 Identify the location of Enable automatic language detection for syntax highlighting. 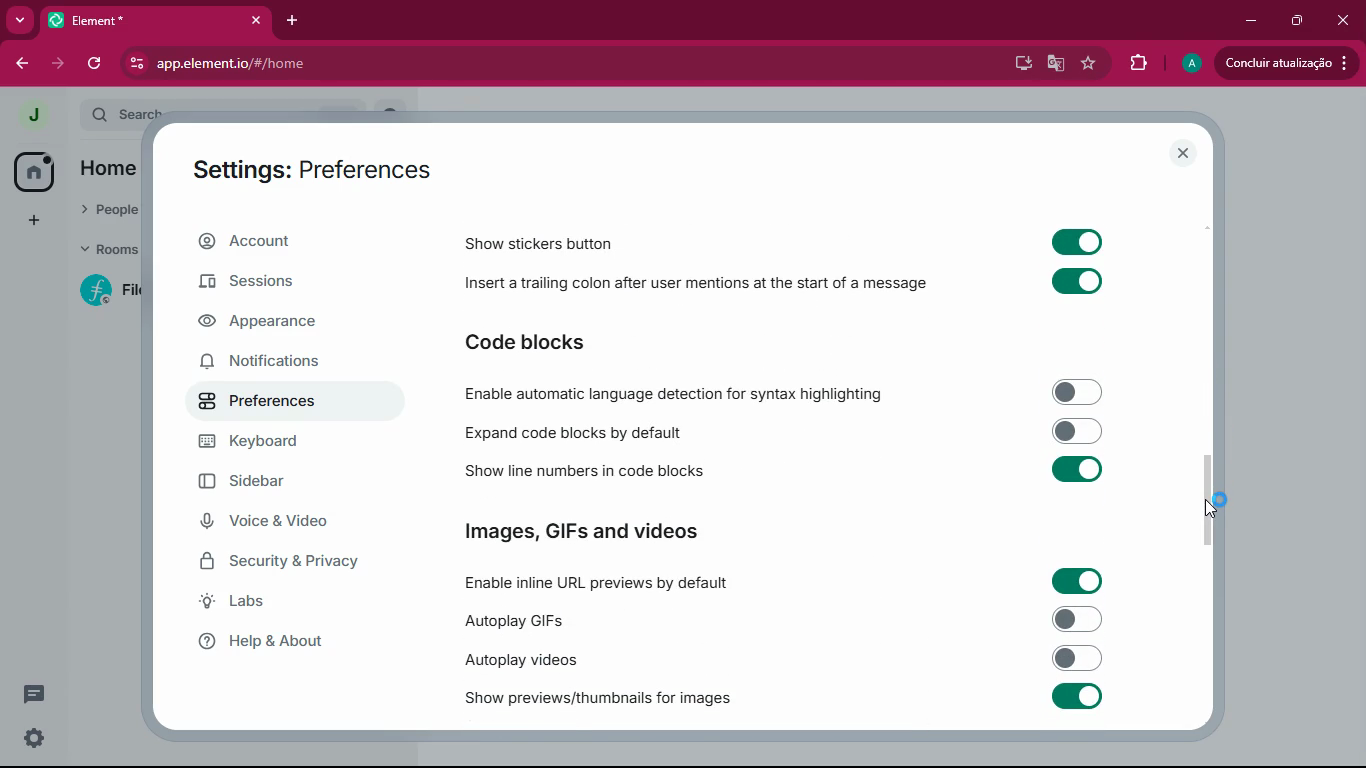
(672, 392).